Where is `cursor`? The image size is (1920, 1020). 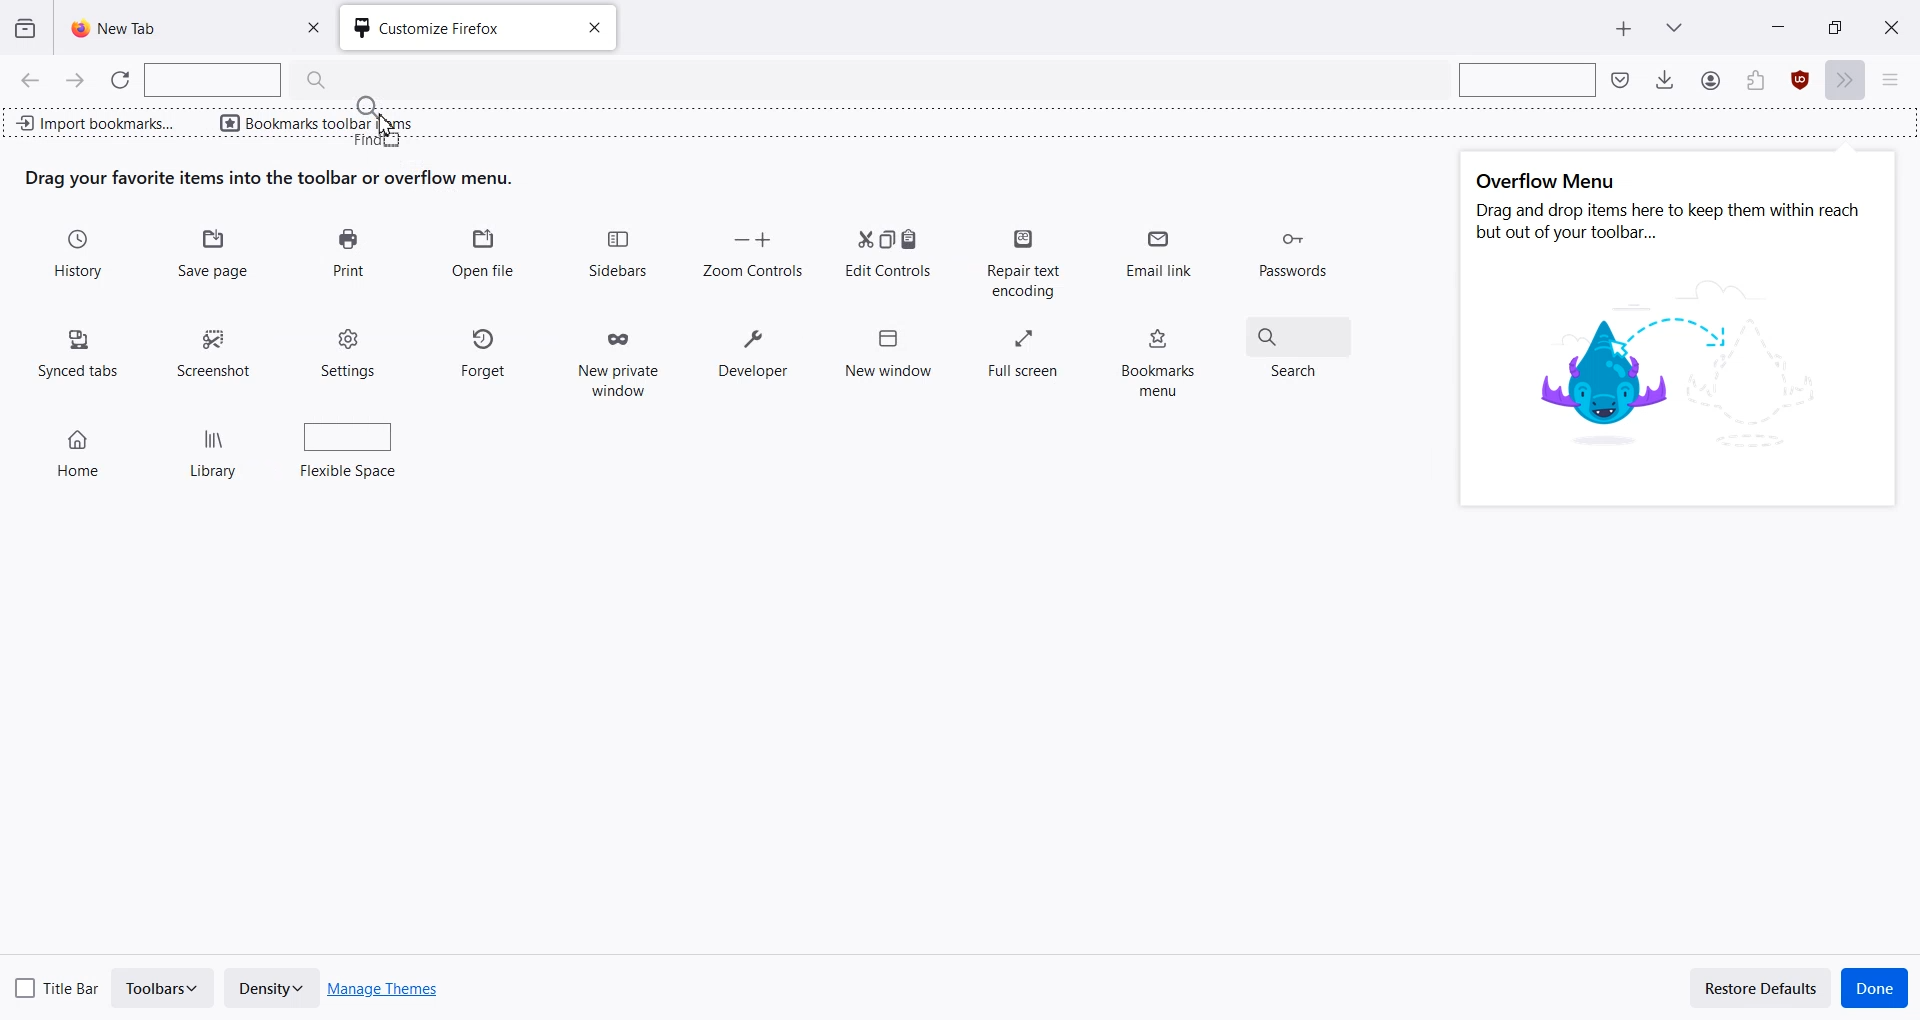 cursor is located at coordinates (387, 125).